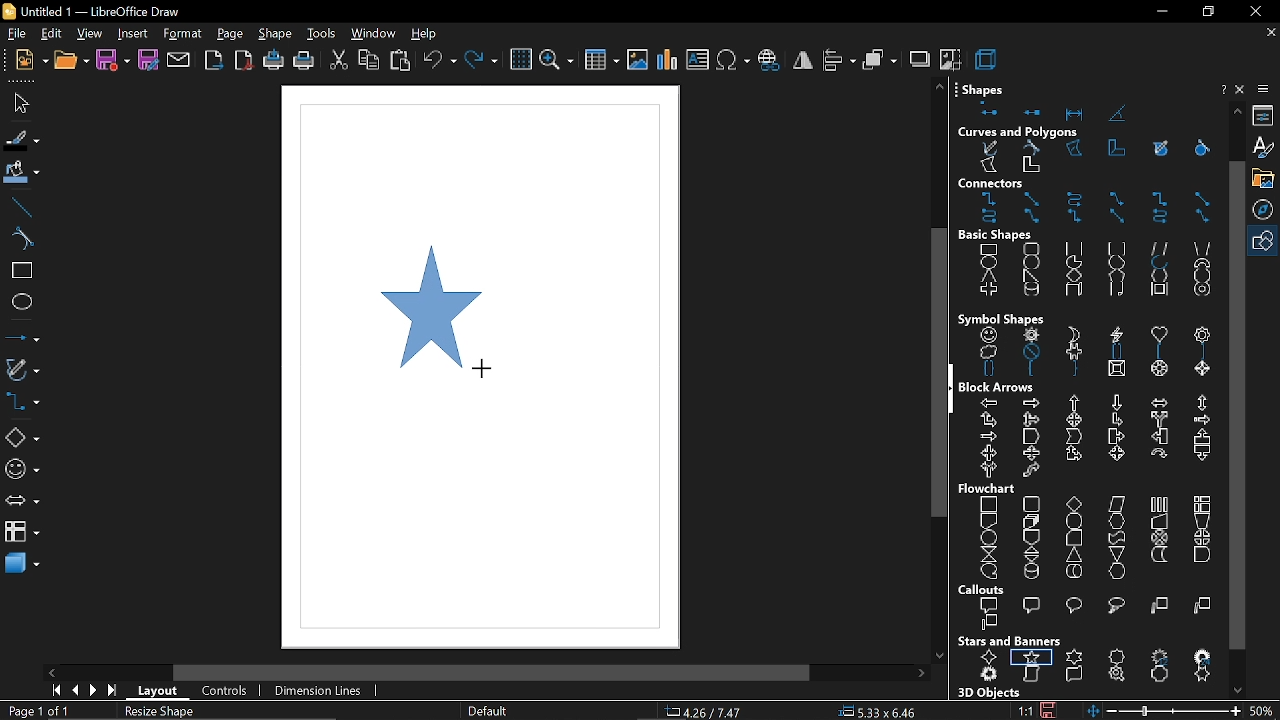  I want to click on grid, so click(520, 60).